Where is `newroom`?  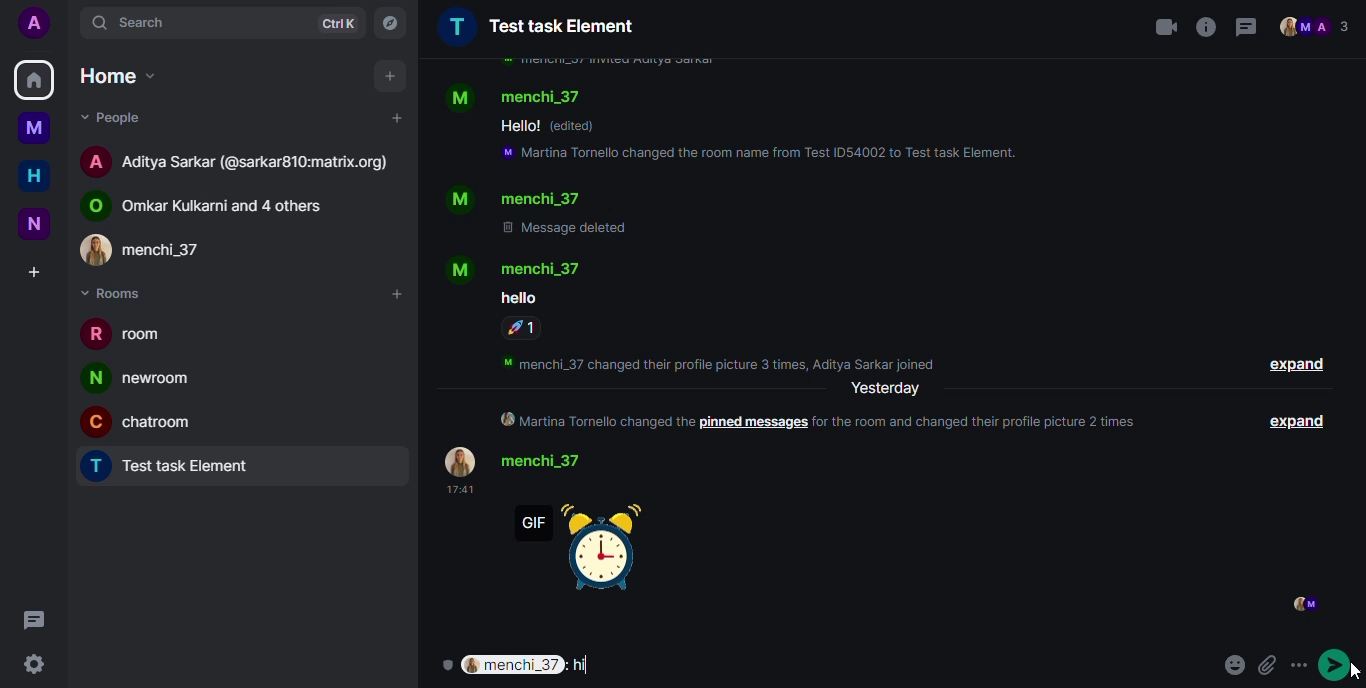 newroom is located at coordinates (143, 378).